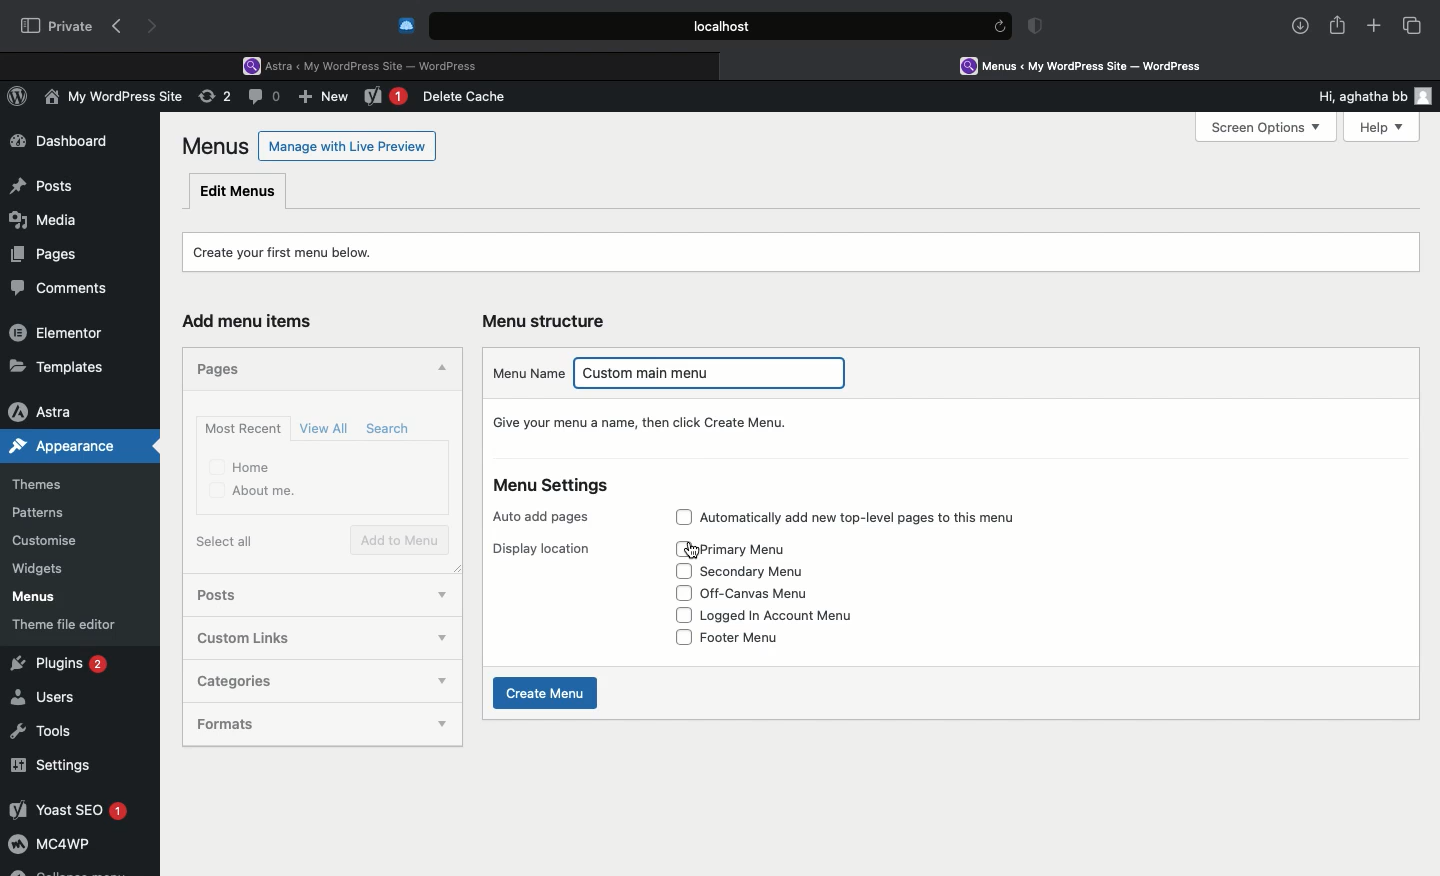 This screenshot has width=1440, height=876. Describe the element at coordinates (296, 250) in the screenshot. I see `Create your first menu below` at that location.